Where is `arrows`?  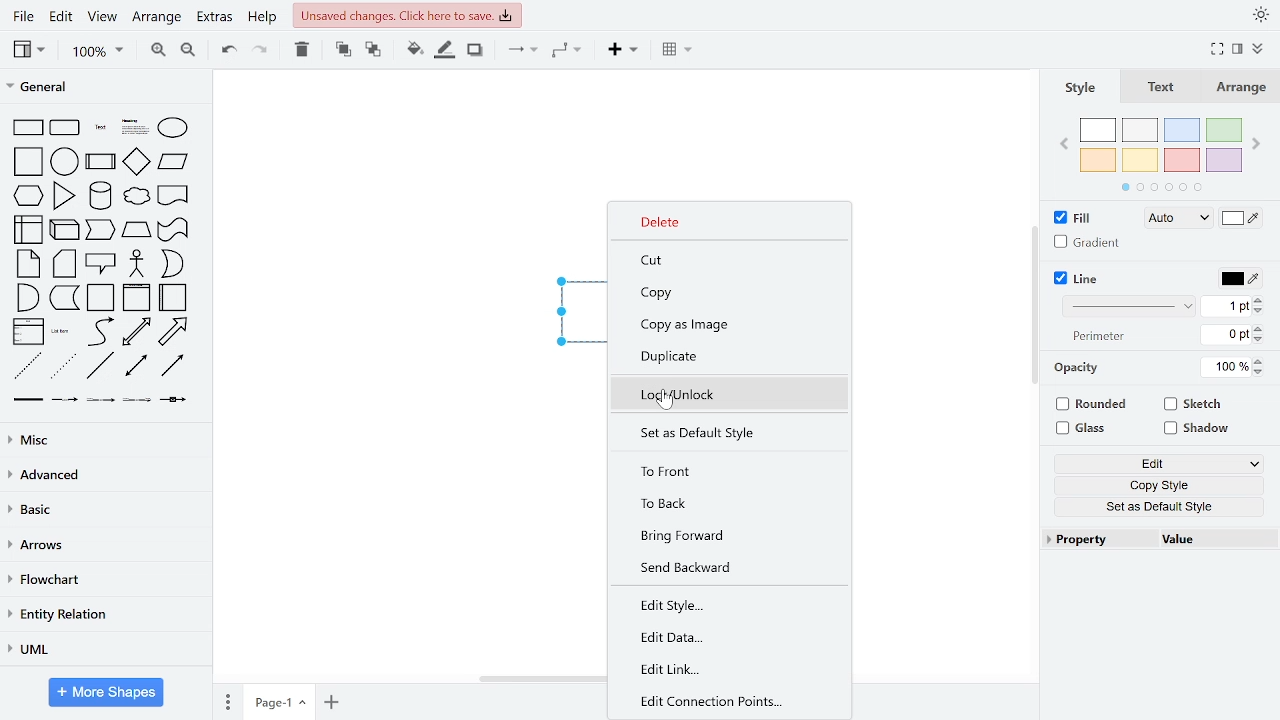 arrows is located at coordinates (105, 549).